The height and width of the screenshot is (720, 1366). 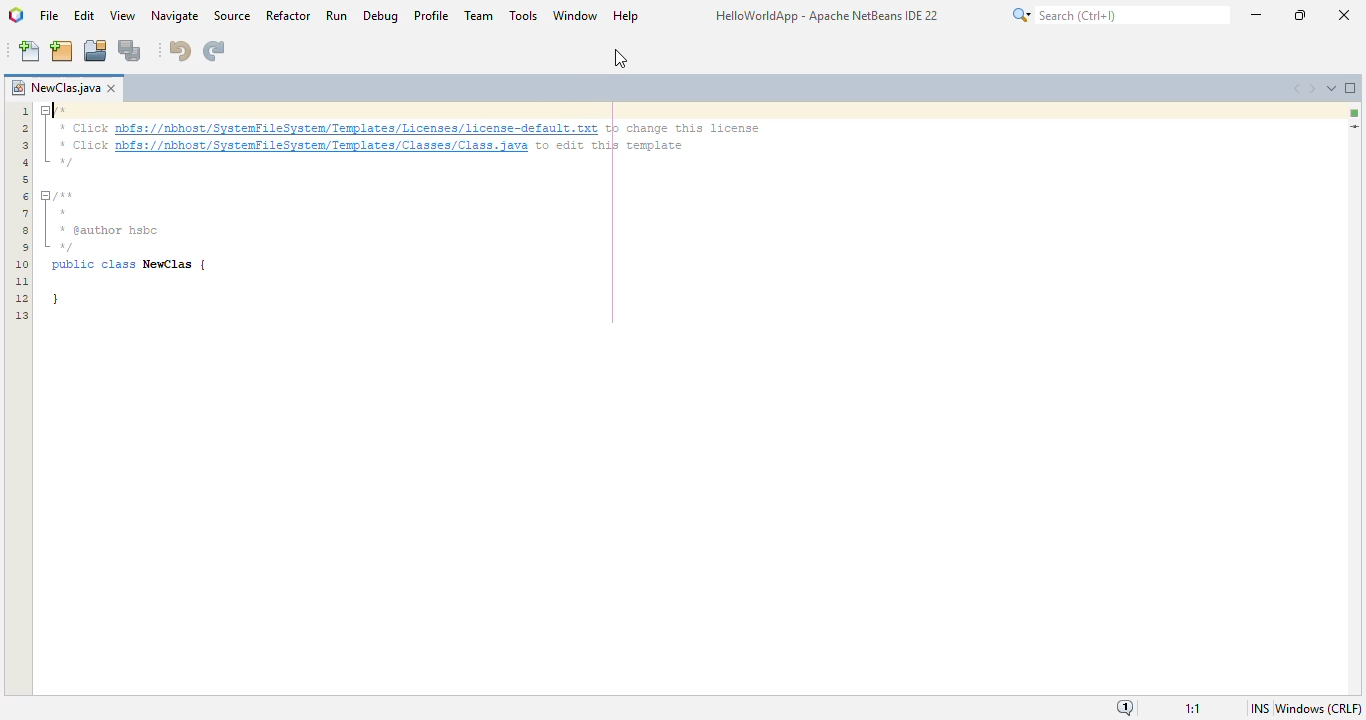 I want to click on search, so click(x=1118, y=15).